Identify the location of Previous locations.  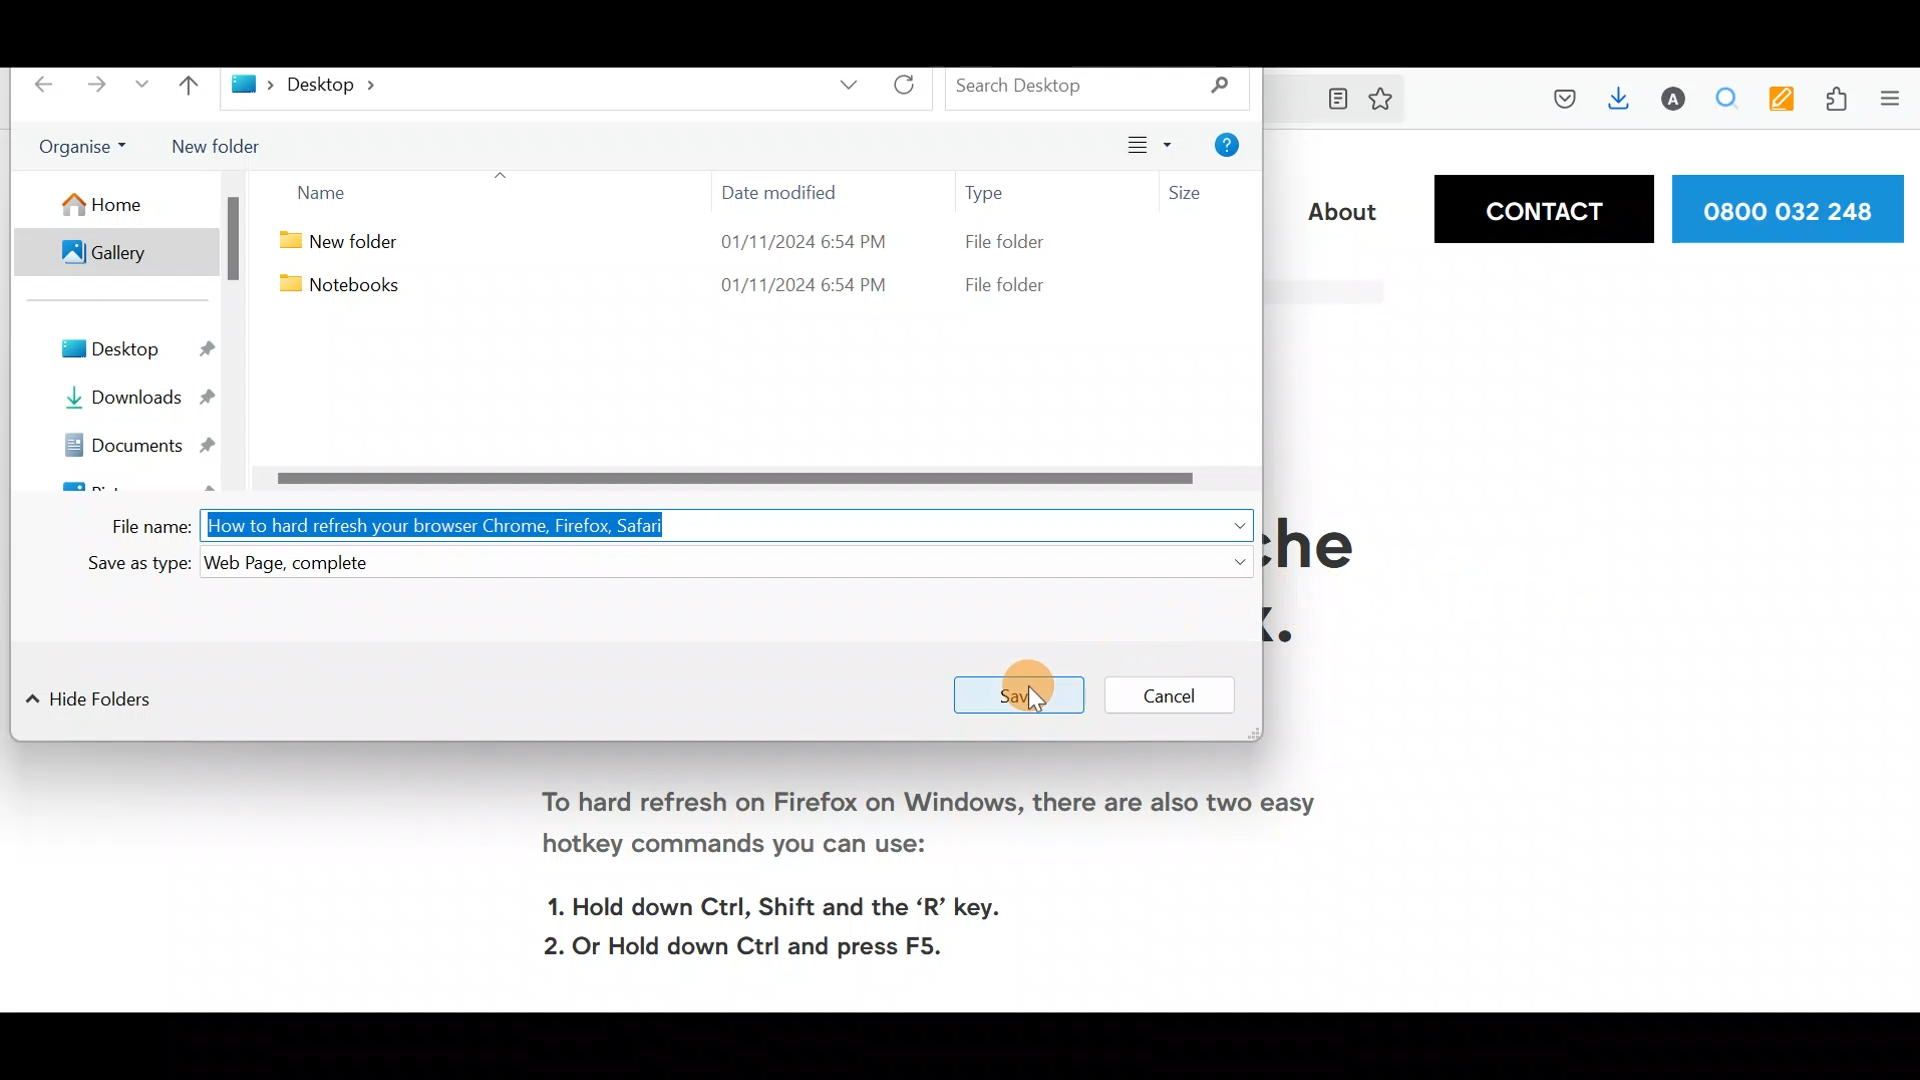
(836, 84).